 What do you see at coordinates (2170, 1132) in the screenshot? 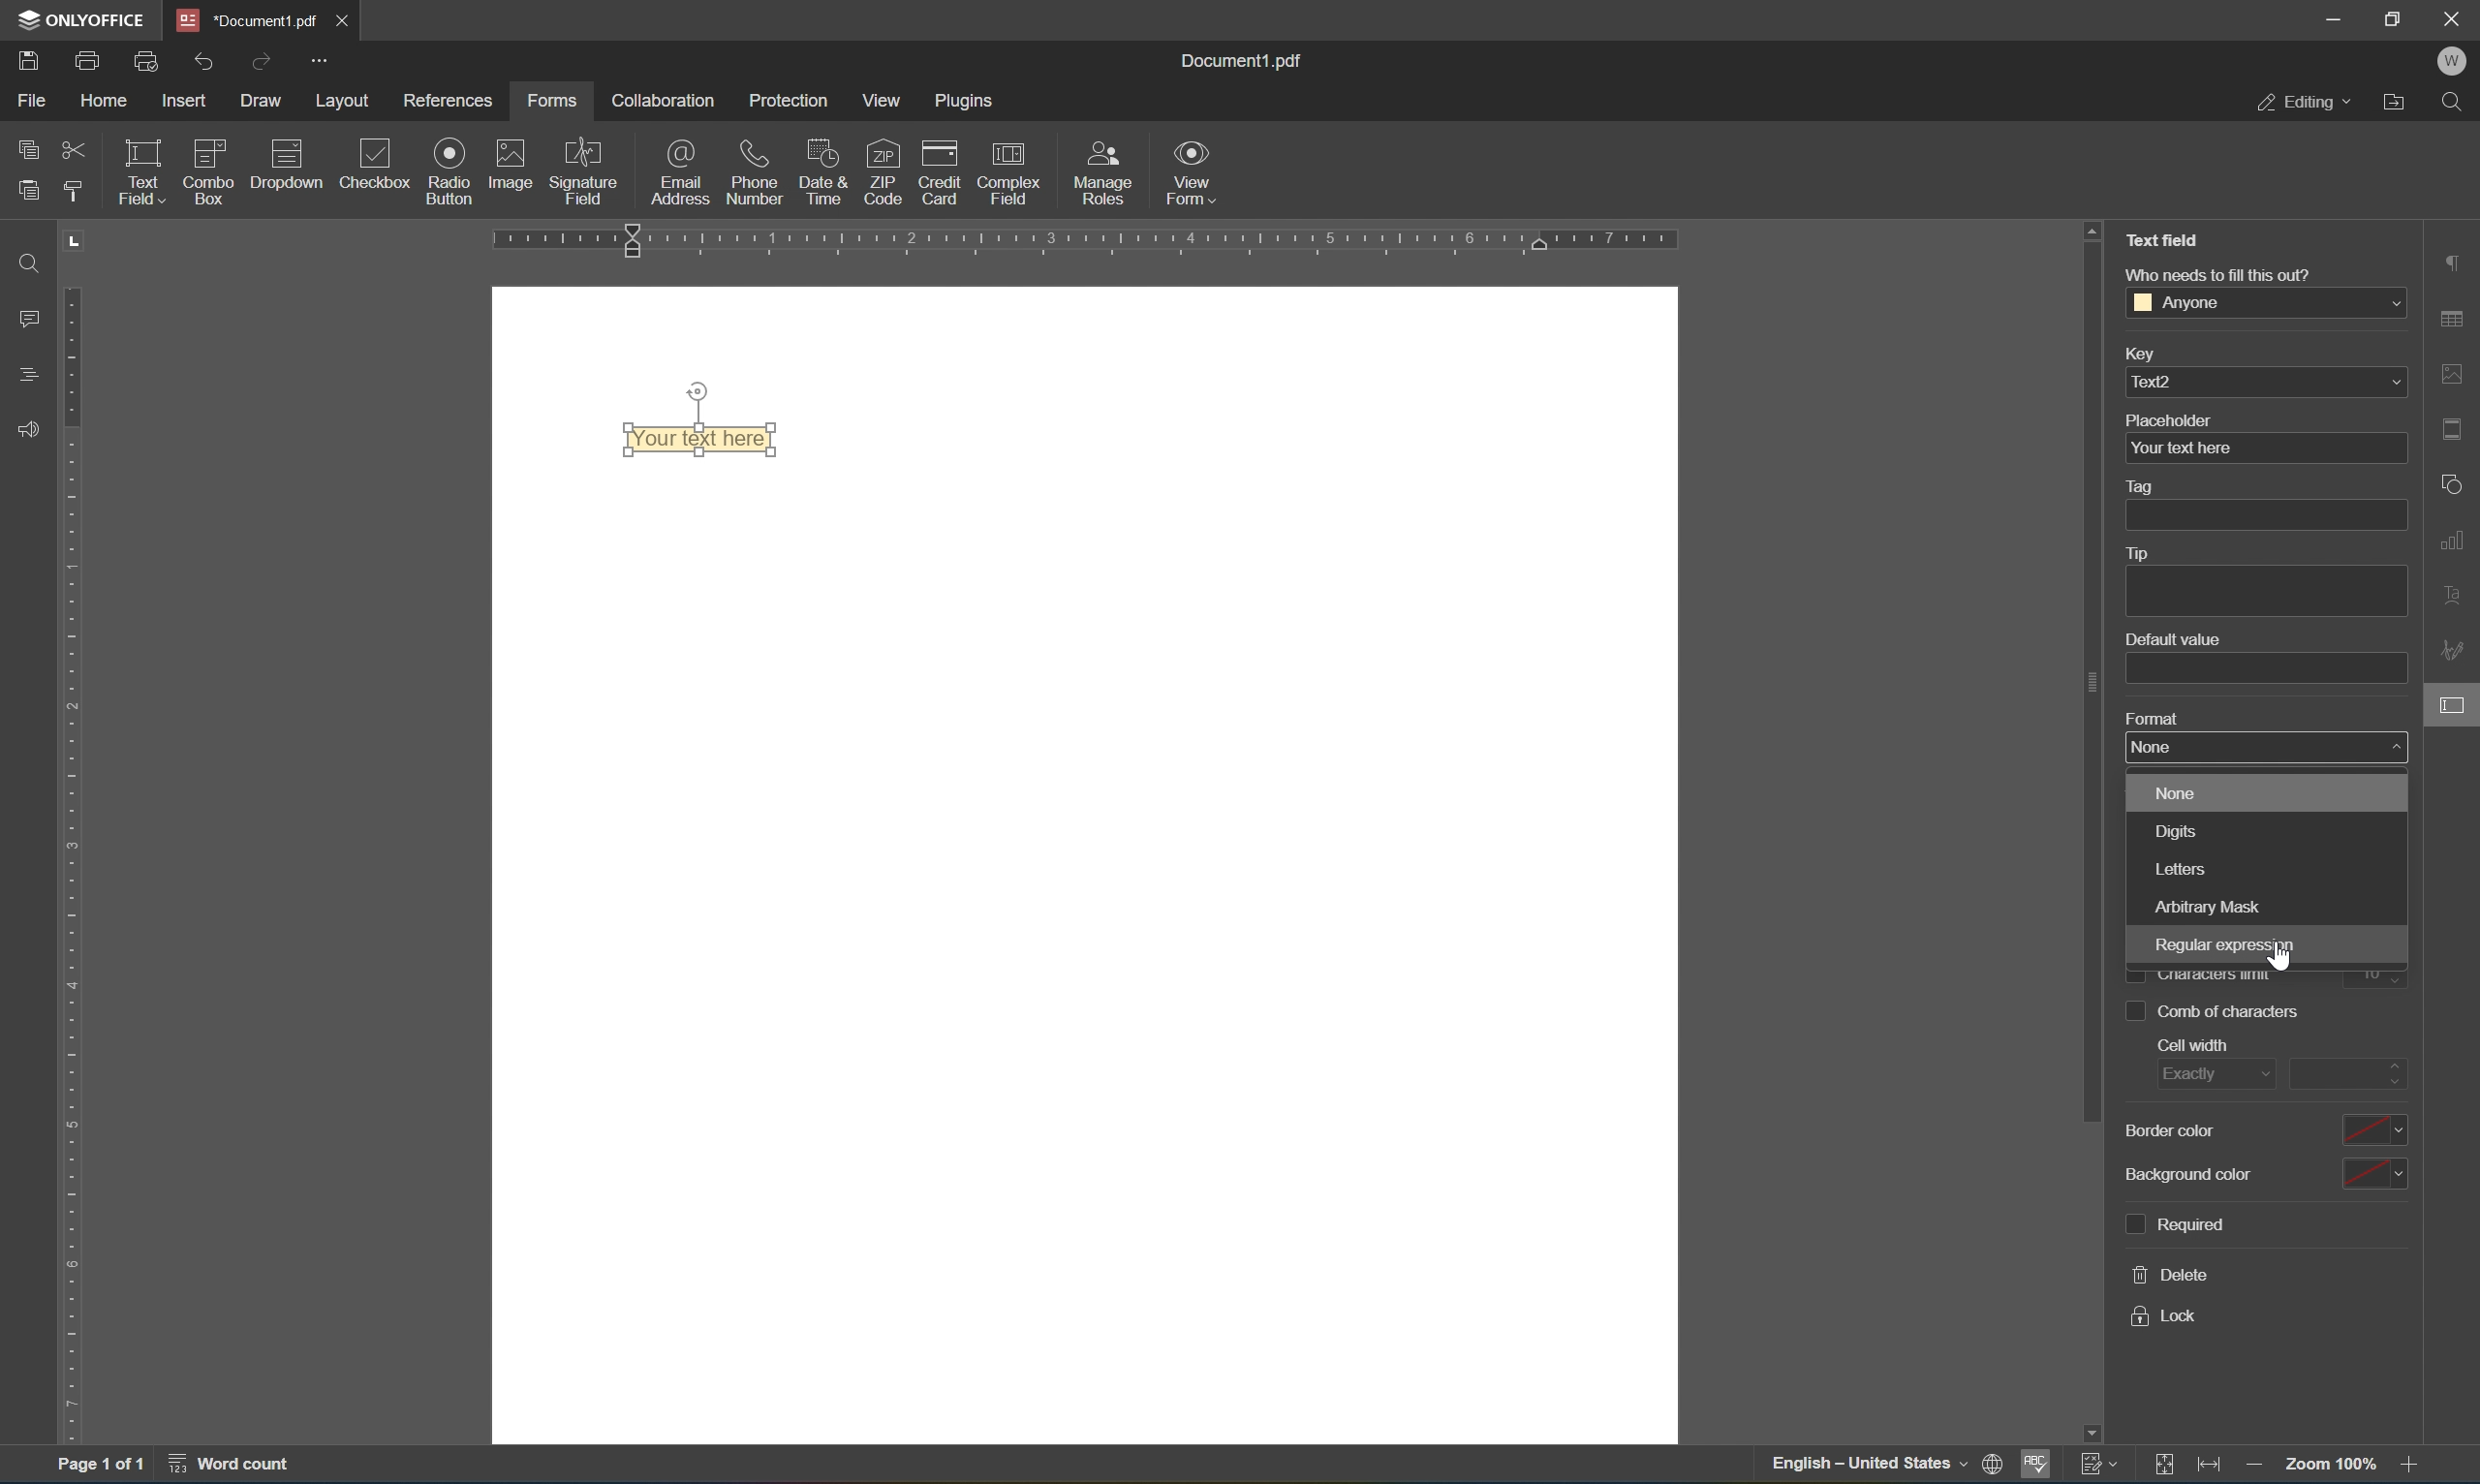
I see `border color` at bounding box center [2170, 1132].